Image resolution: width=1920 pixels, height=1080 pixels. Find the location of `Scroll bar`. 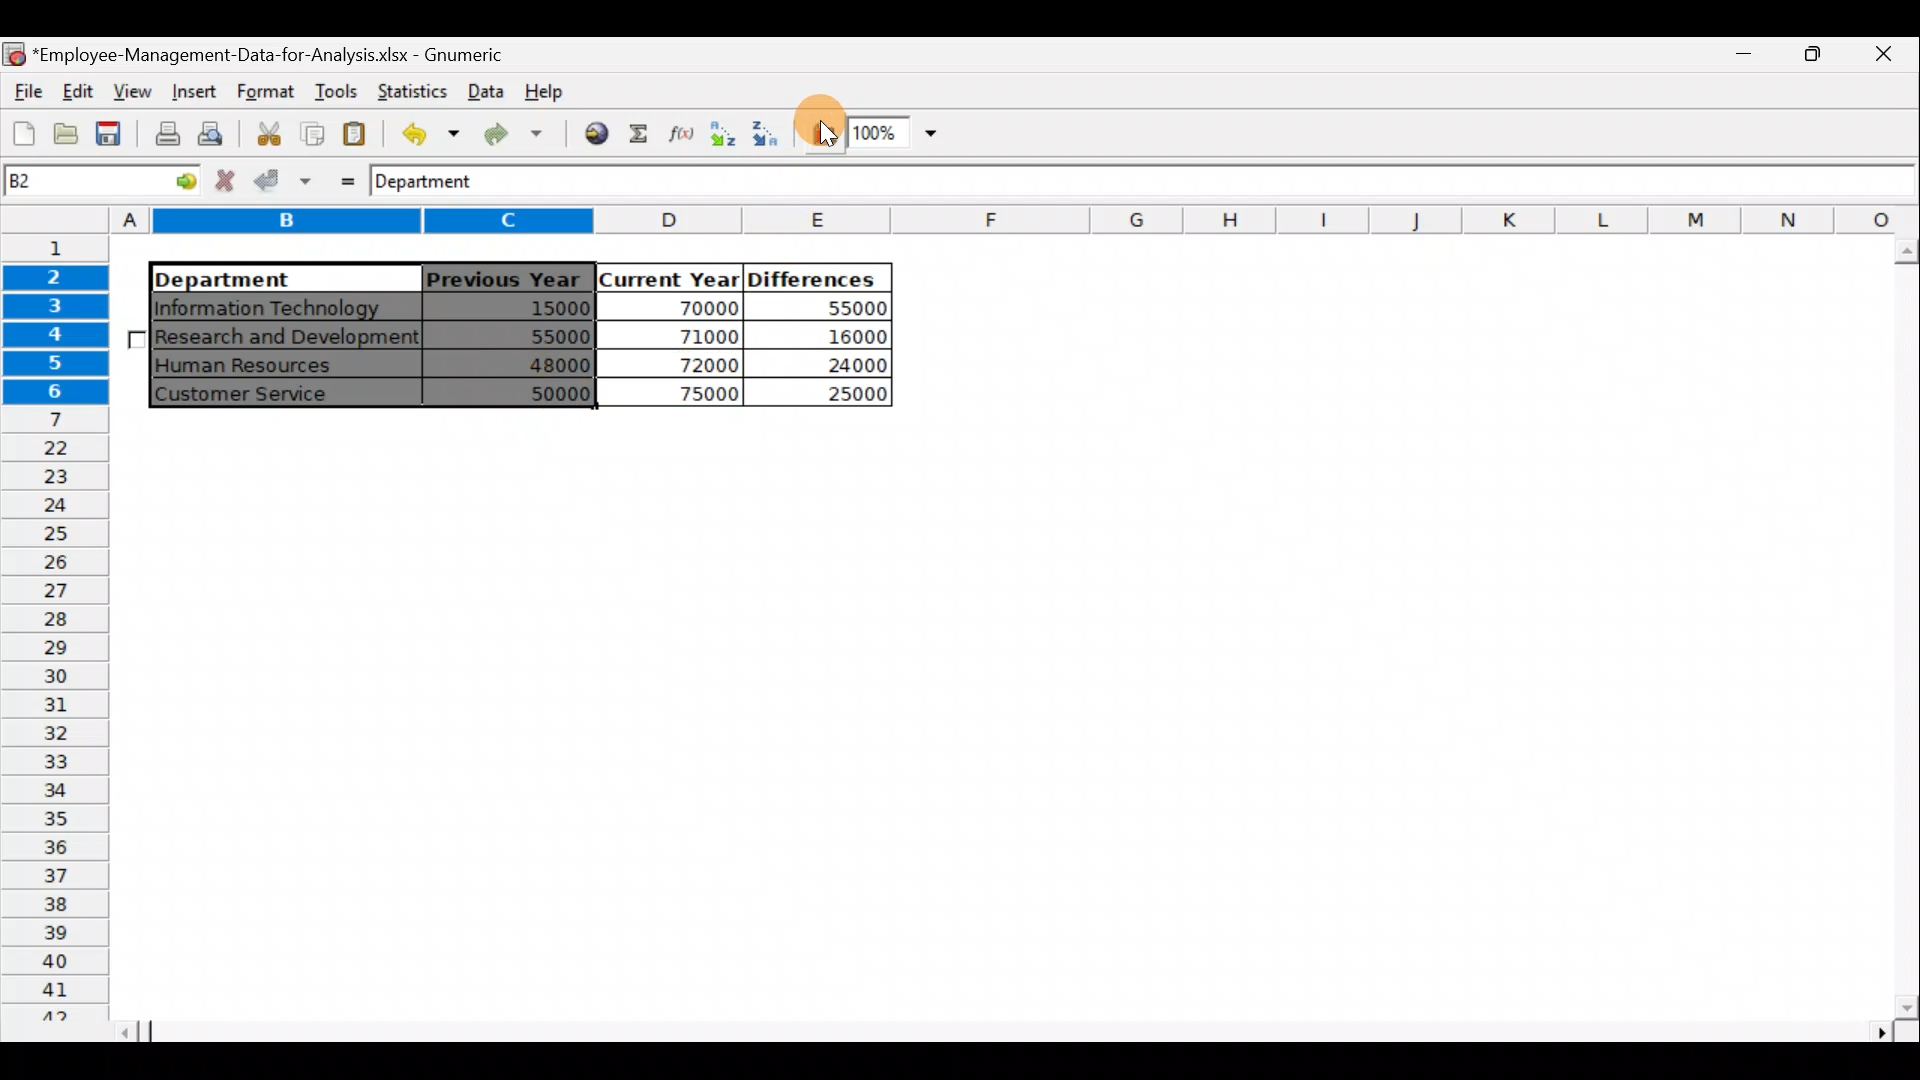

Scroll bar is located at coordinates (1901, 629).